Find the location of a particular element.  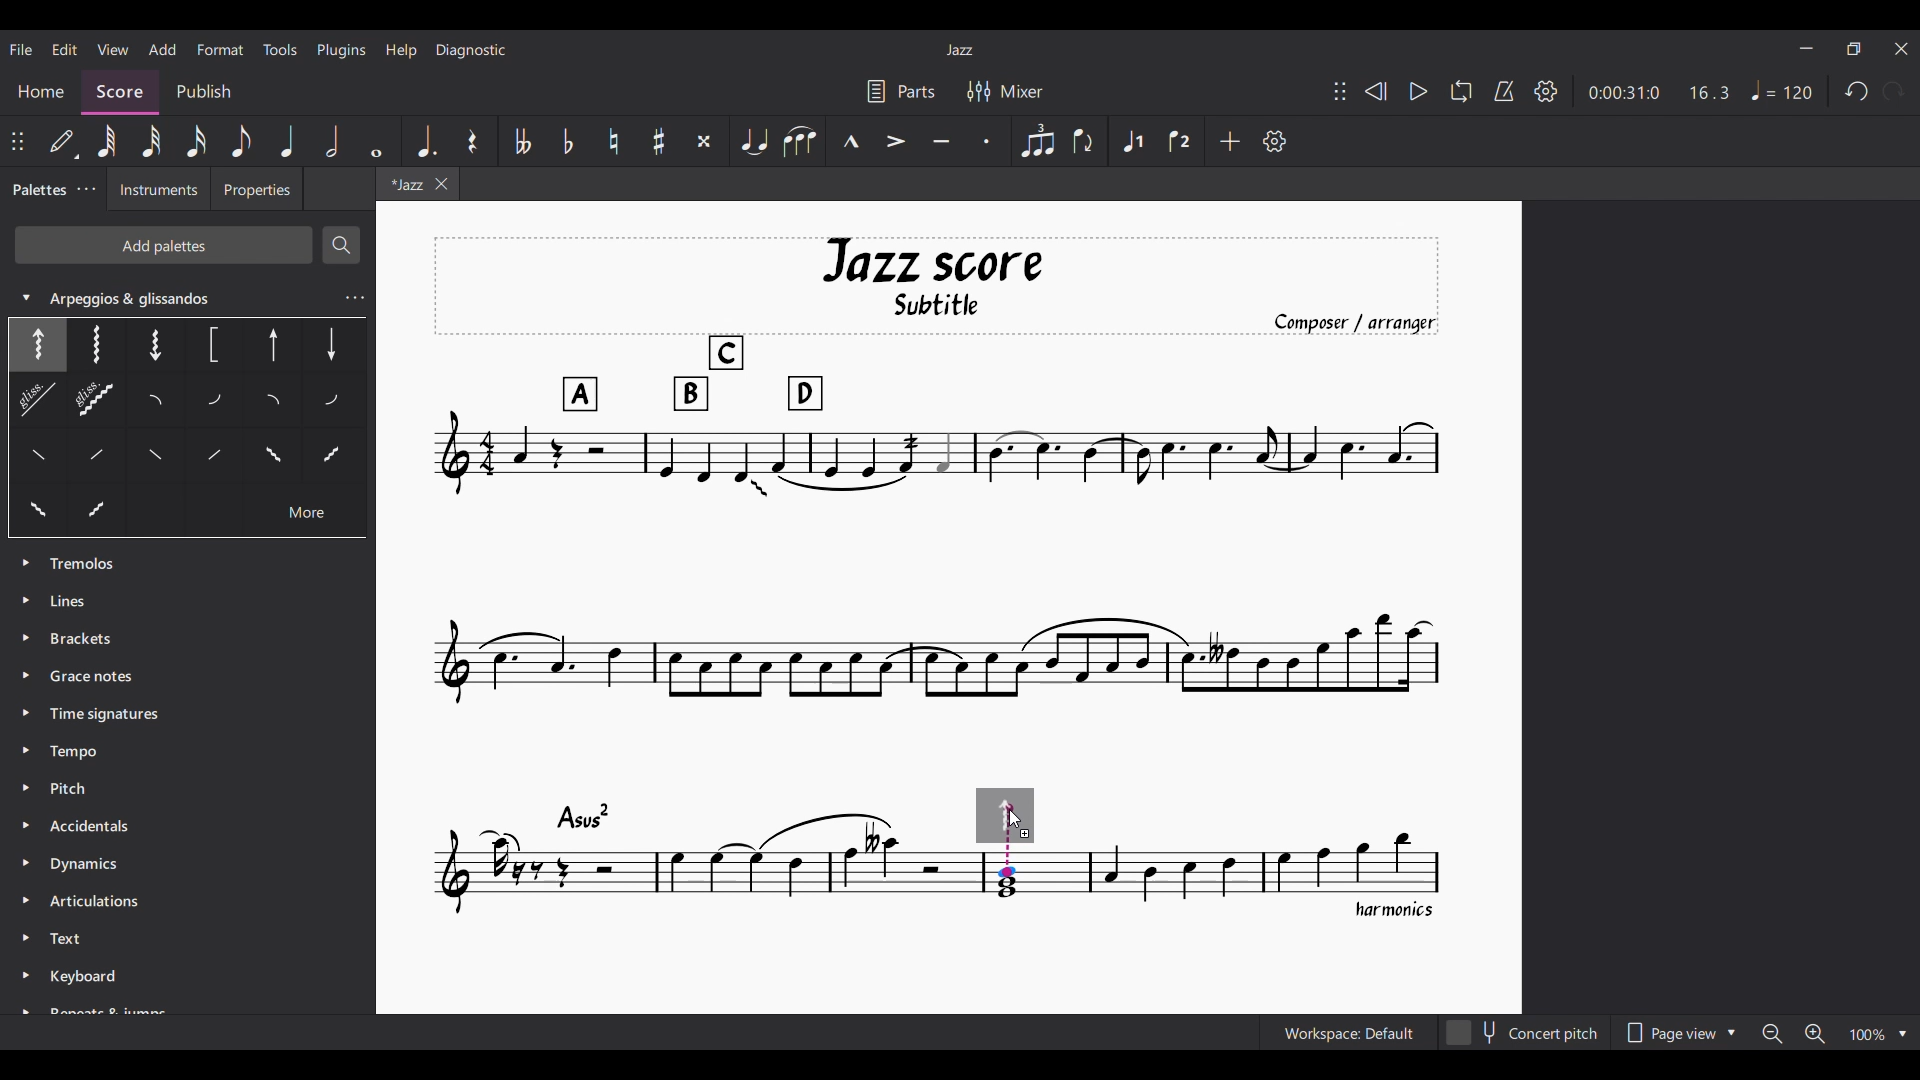

Close interface  is located at coordinates (1902, 49).